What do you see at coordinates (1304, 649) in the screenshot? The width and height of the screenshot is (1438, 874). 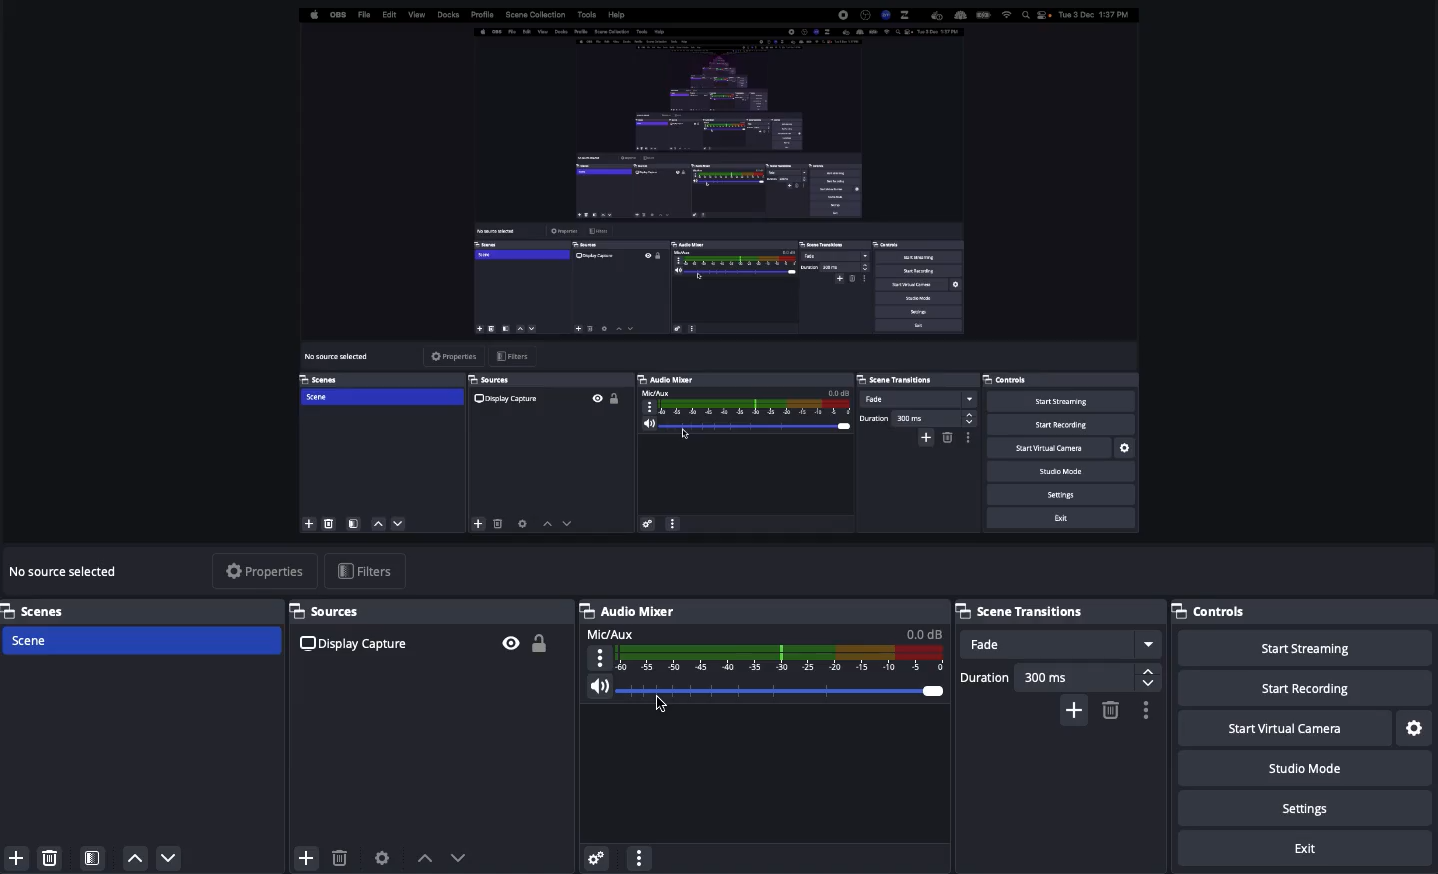 I see `Start streaming` at bounding box center [1304, 649].